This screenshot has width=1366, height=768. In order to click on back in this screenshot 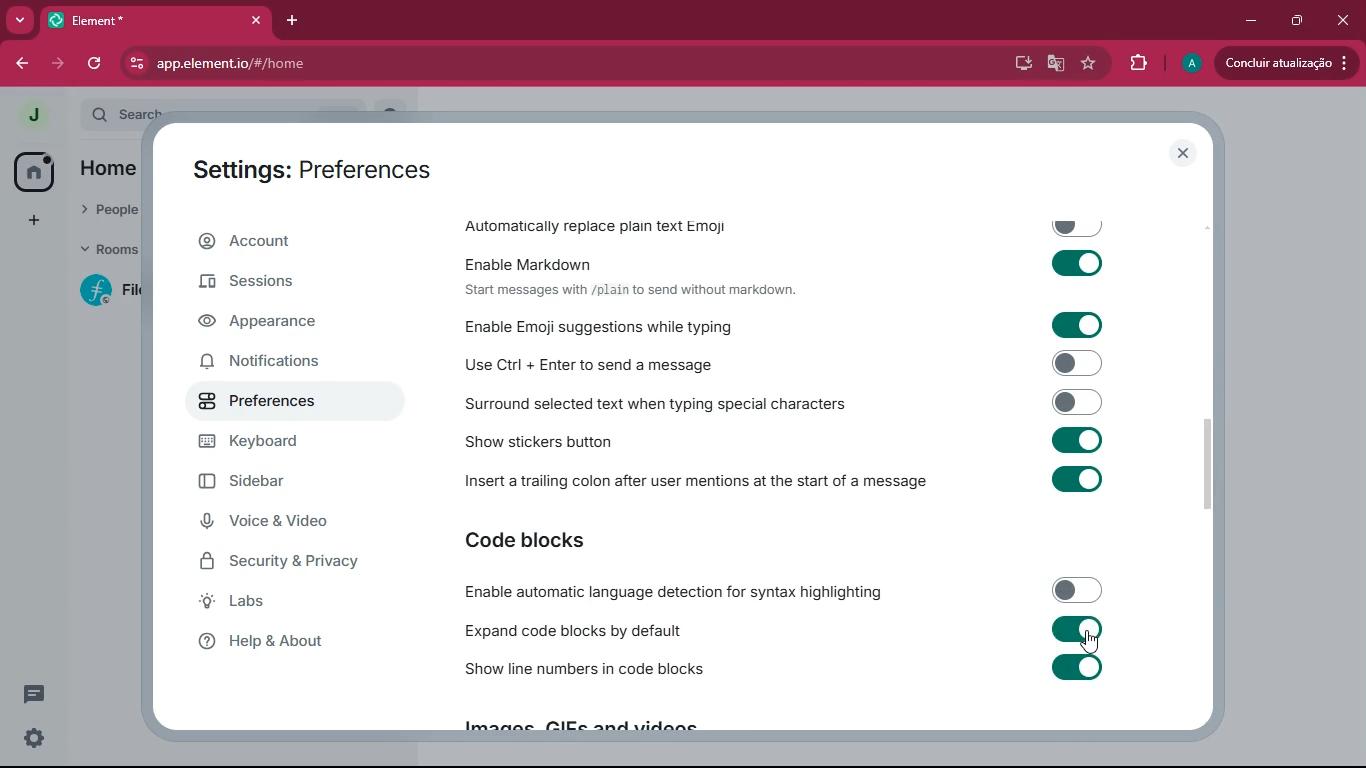, I will do `click(18, 61)`.